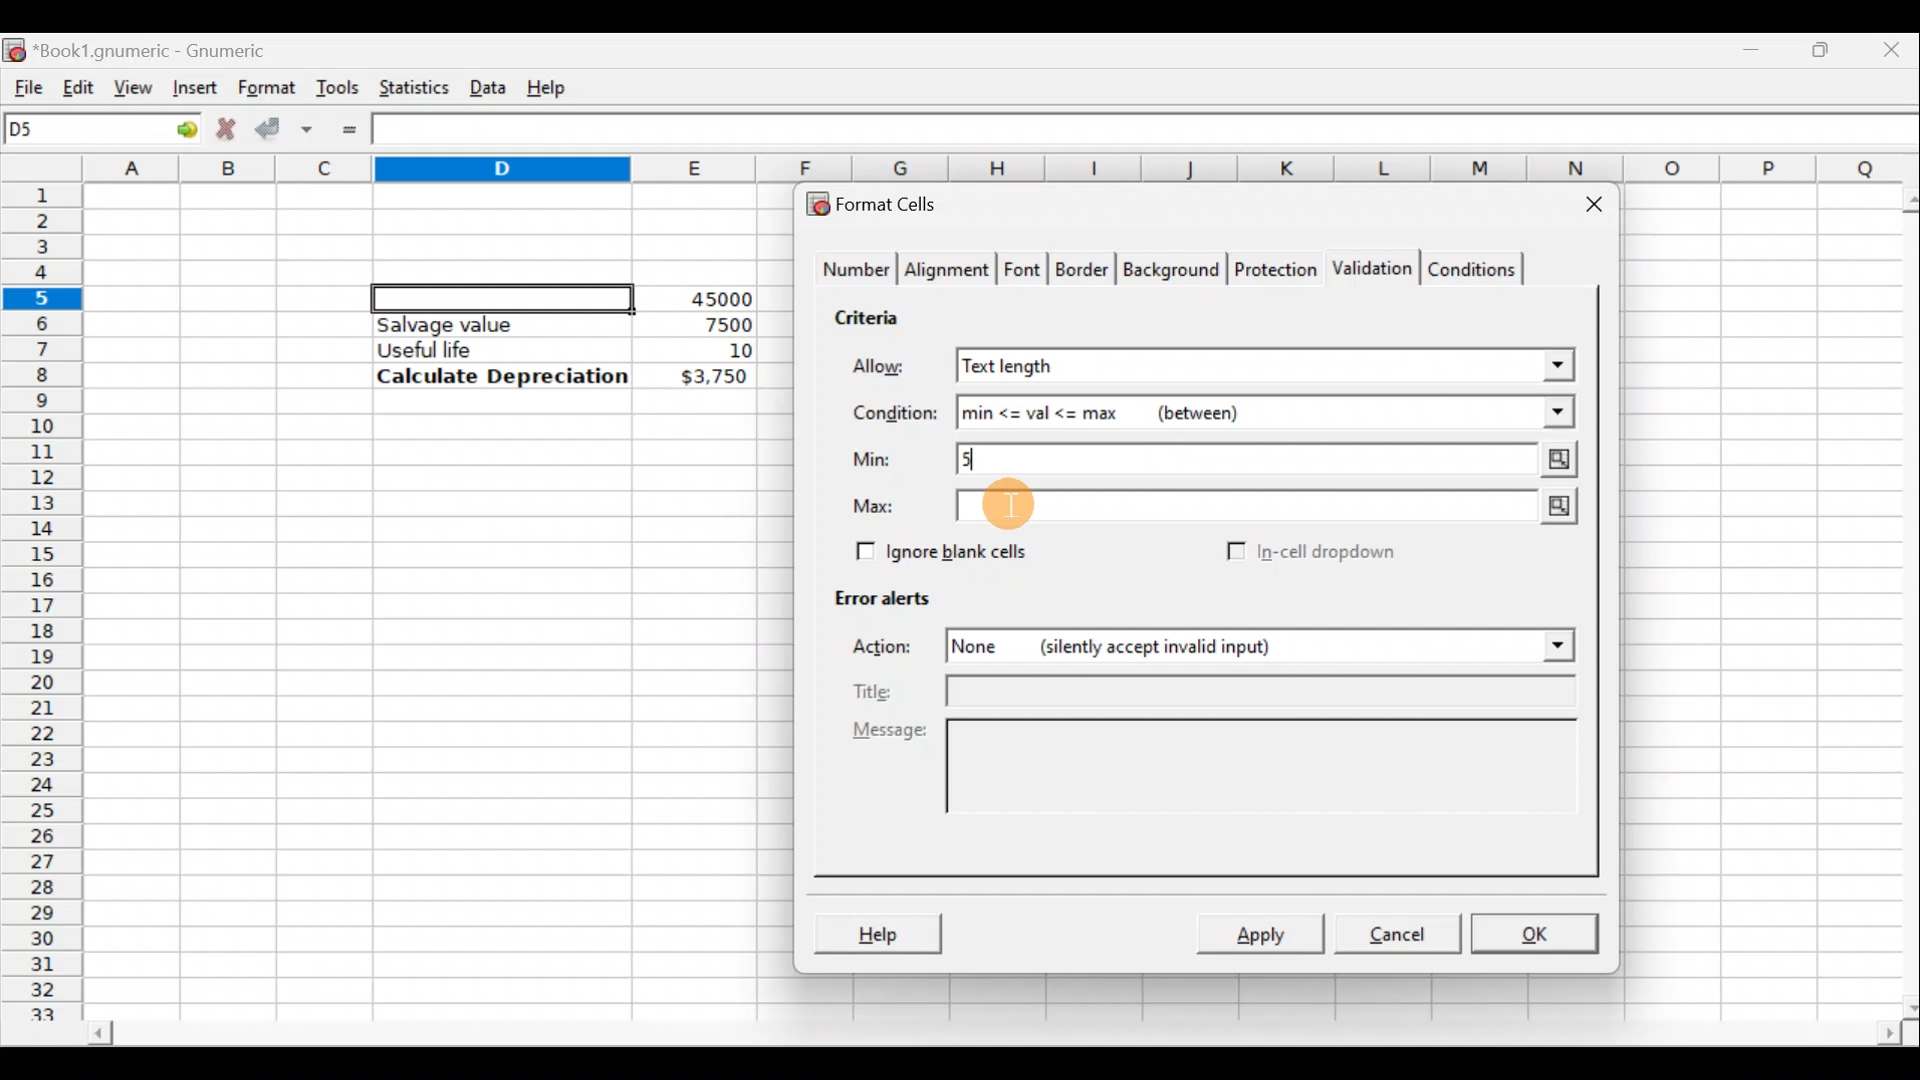  Describe the element at coordinates (1010, 508) in the screenshot. I see `Cursor on max value` at that location.